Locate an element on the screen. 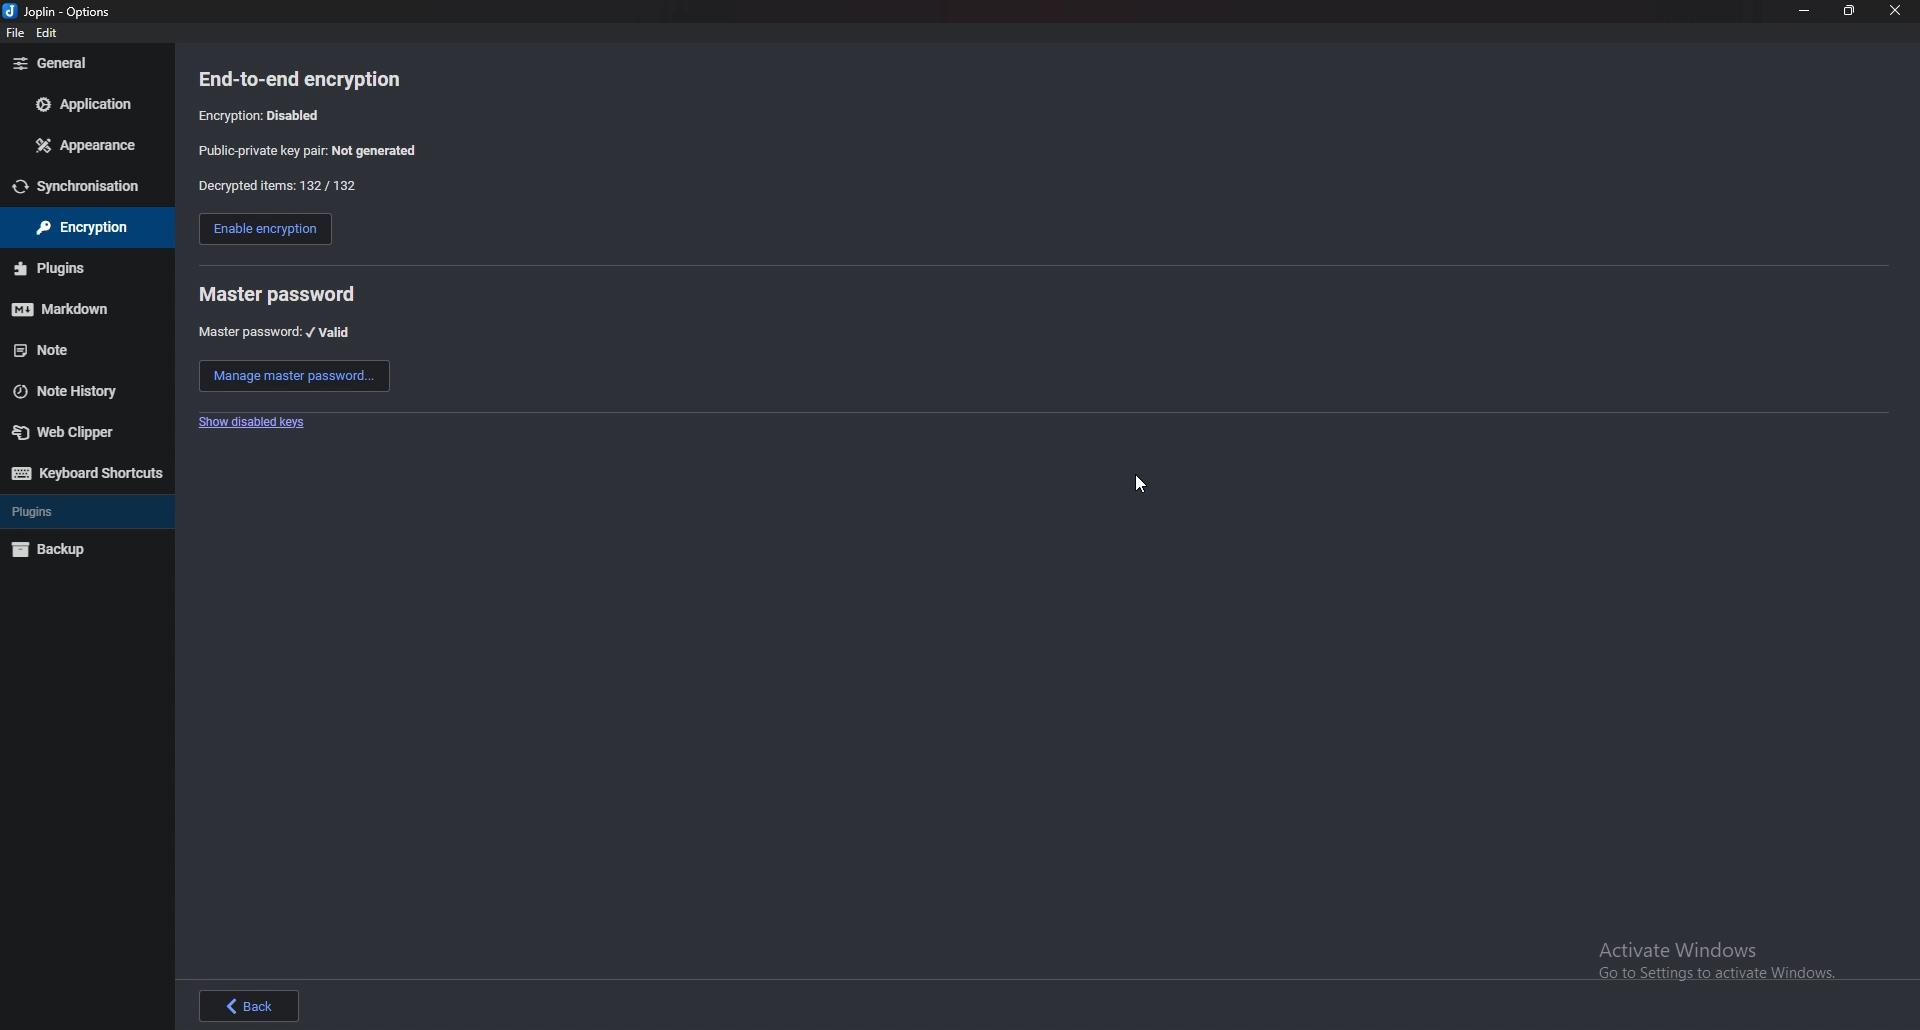 This screenshot has width=1920, height=1030. file is located at coordinates (16, 35).